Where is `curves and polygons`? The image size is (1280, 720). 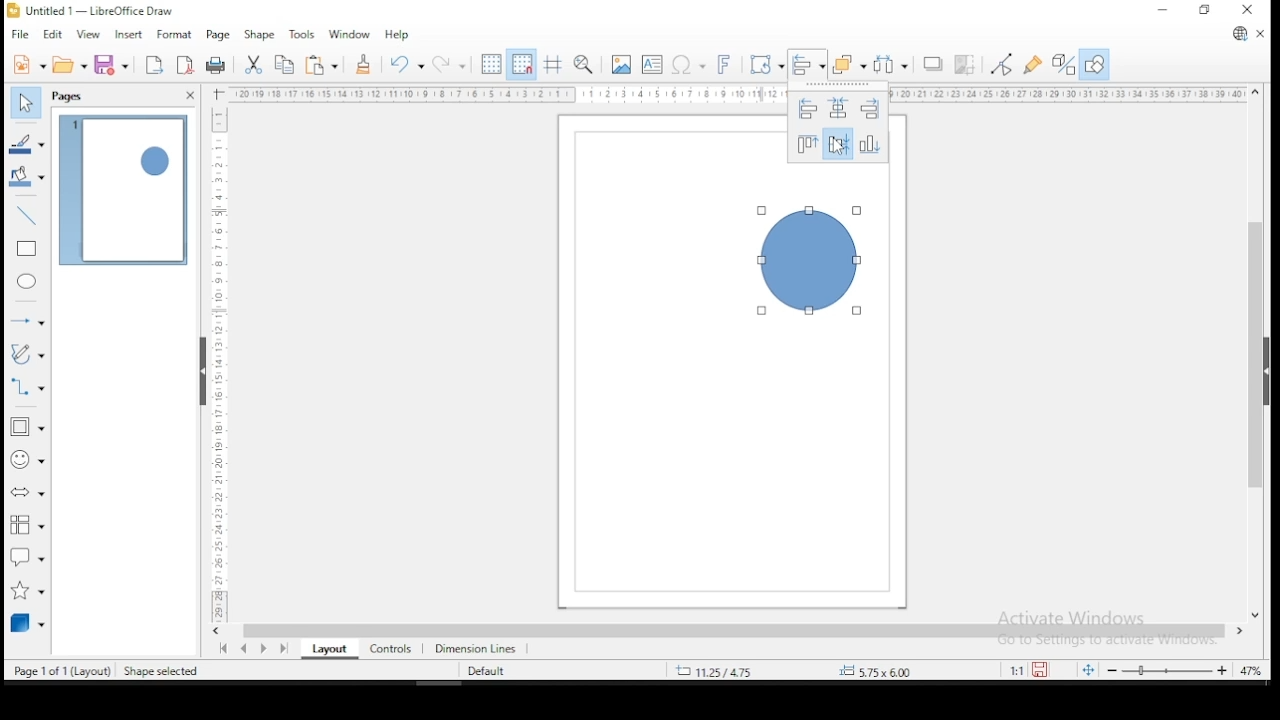
curves and polygons is located at coordinates (28, 354).